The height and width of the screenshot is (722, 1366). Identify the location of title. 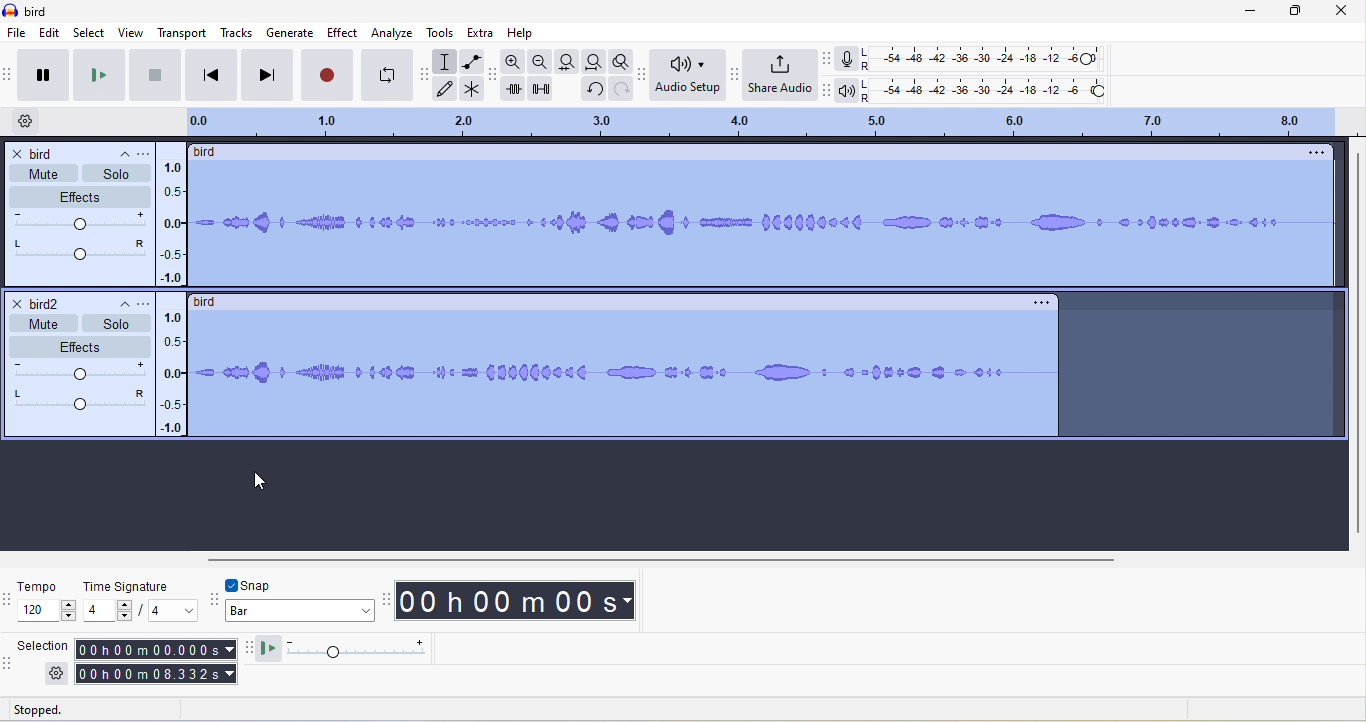
(40, 12).